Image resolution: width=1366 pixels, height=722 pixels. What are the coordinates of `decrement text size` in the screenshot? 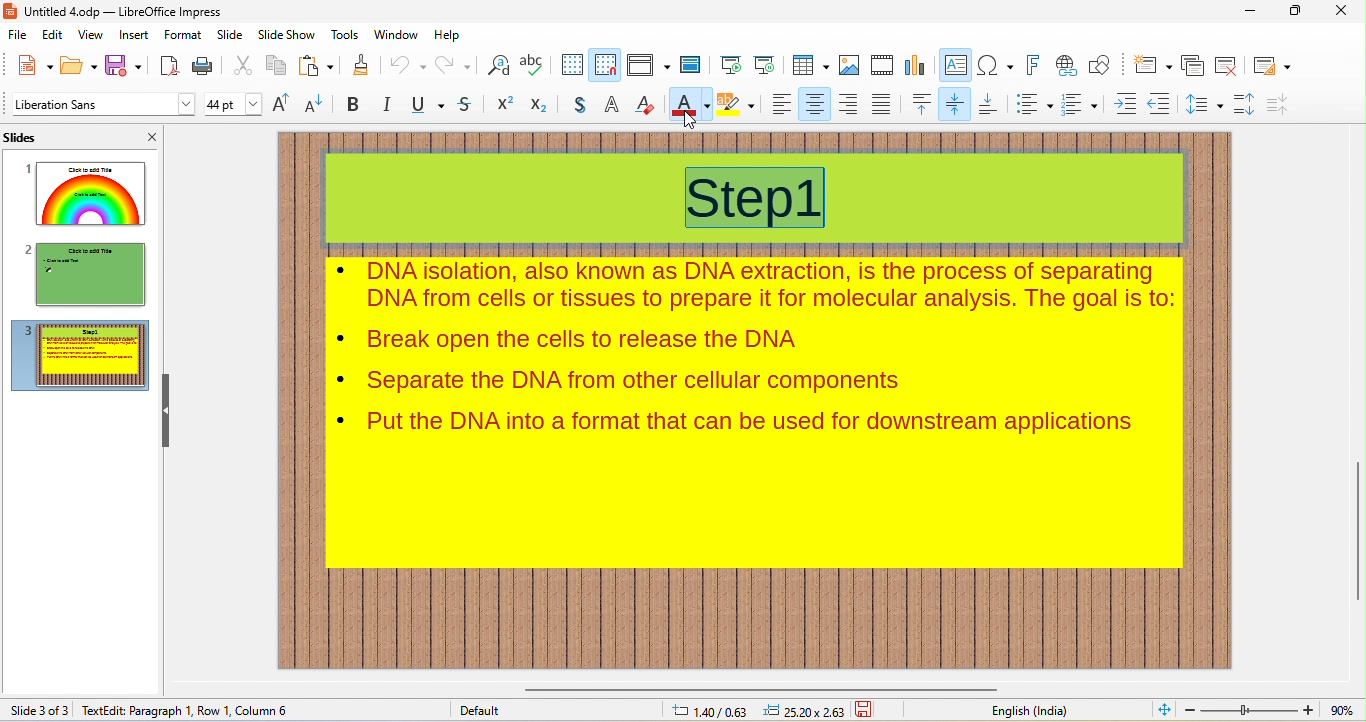 It's located at (314, 105).